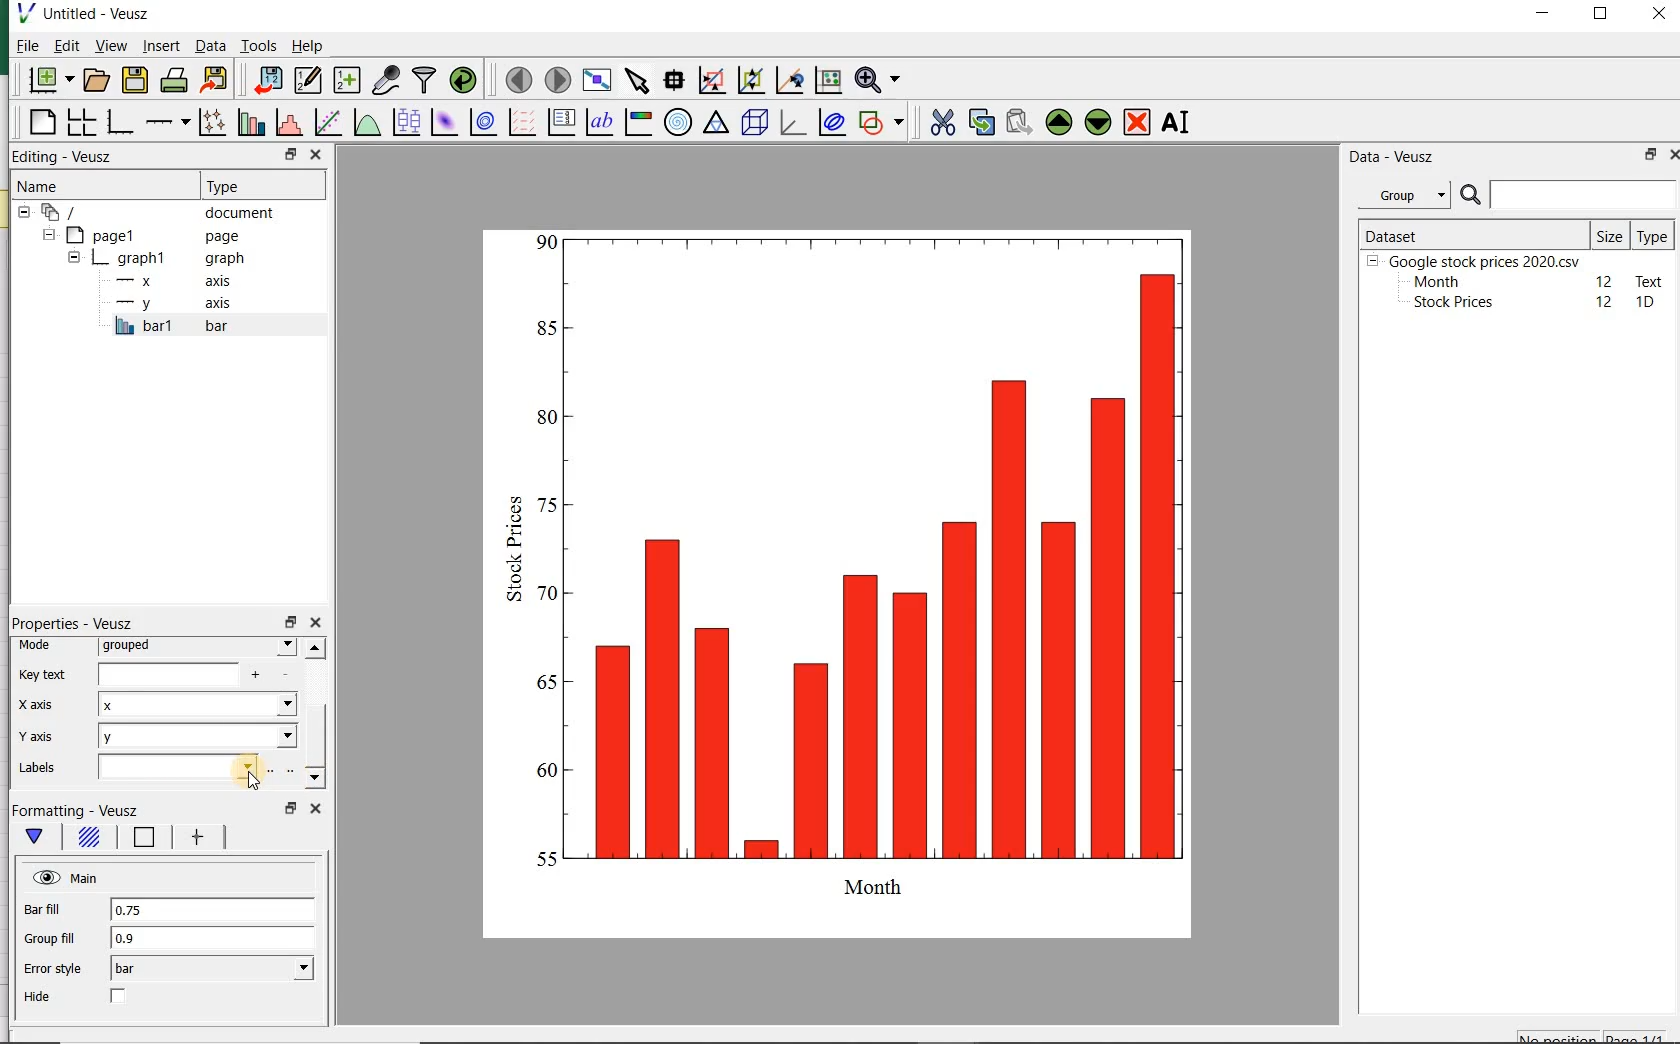  I want to click on page1, so click(145, 236).